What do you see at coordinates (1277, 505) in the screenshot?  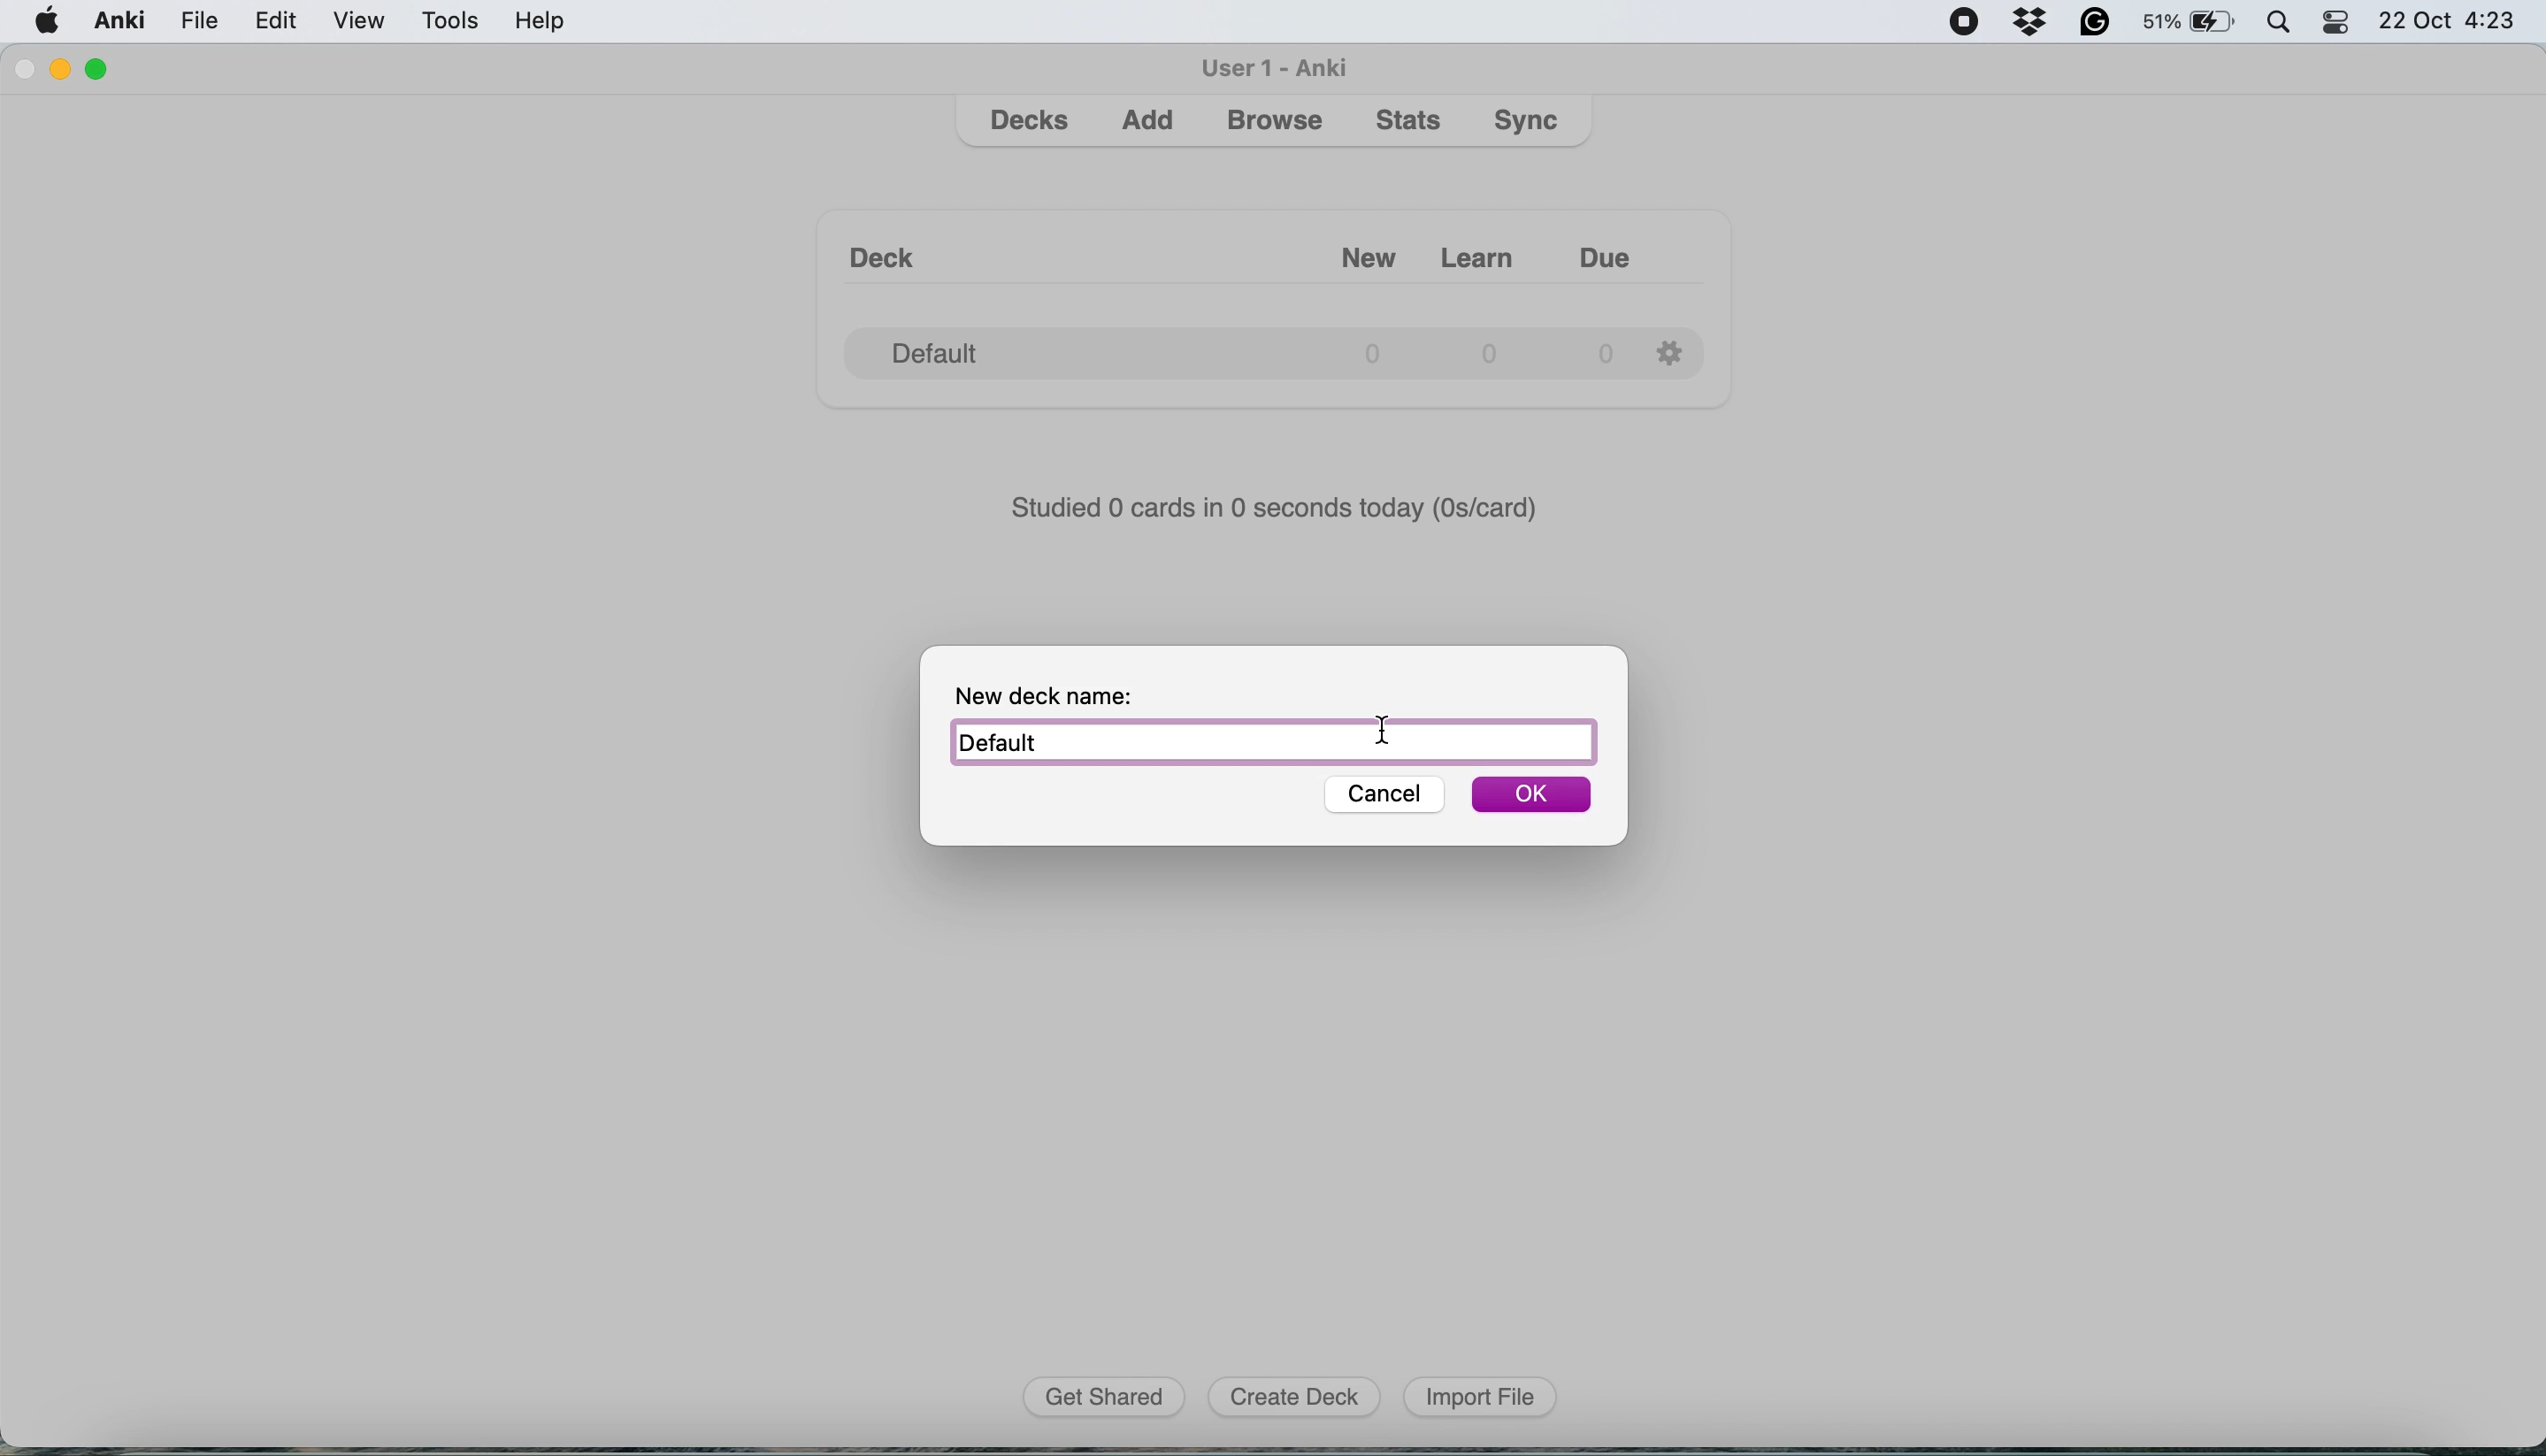 I see `Studied 0 cards in 0 seconds today (Discard)` at bounding box center [1277, 505].